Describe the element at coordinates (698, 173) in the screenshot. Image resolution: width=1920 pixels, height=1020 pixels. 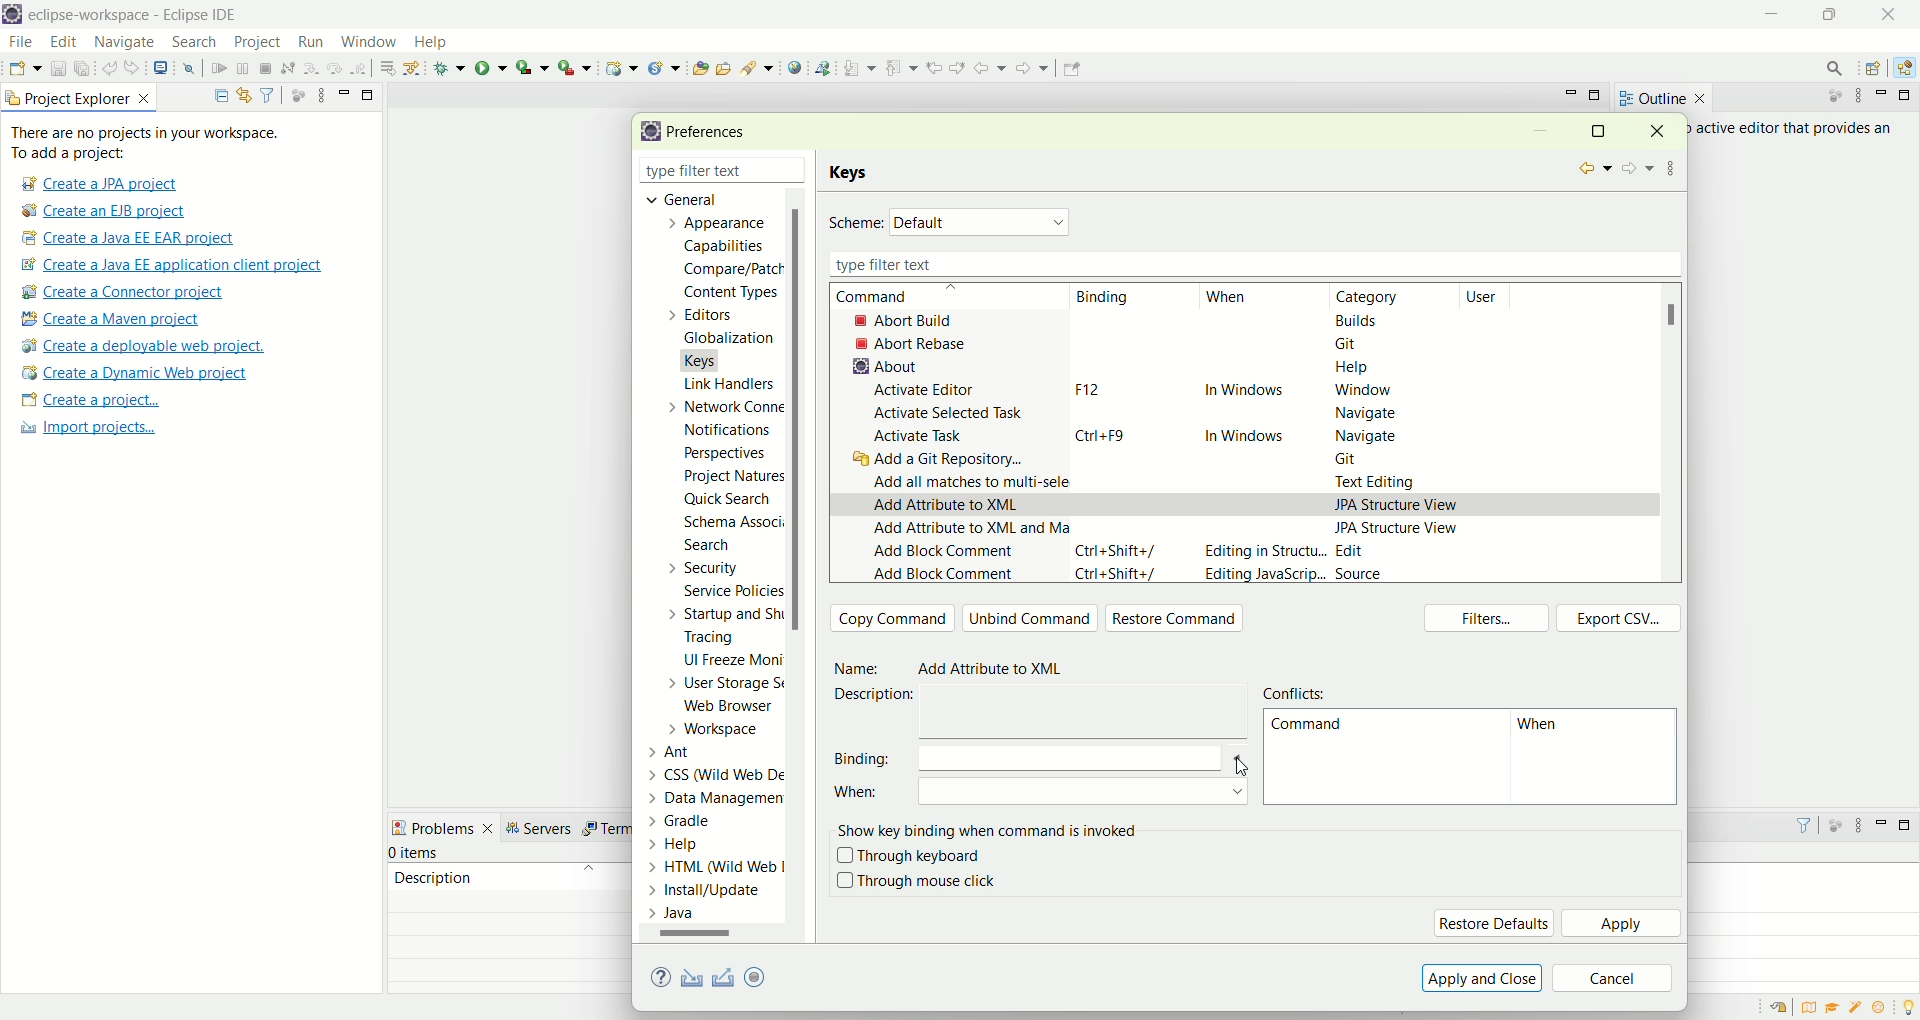
I see `type filter text` at that location.